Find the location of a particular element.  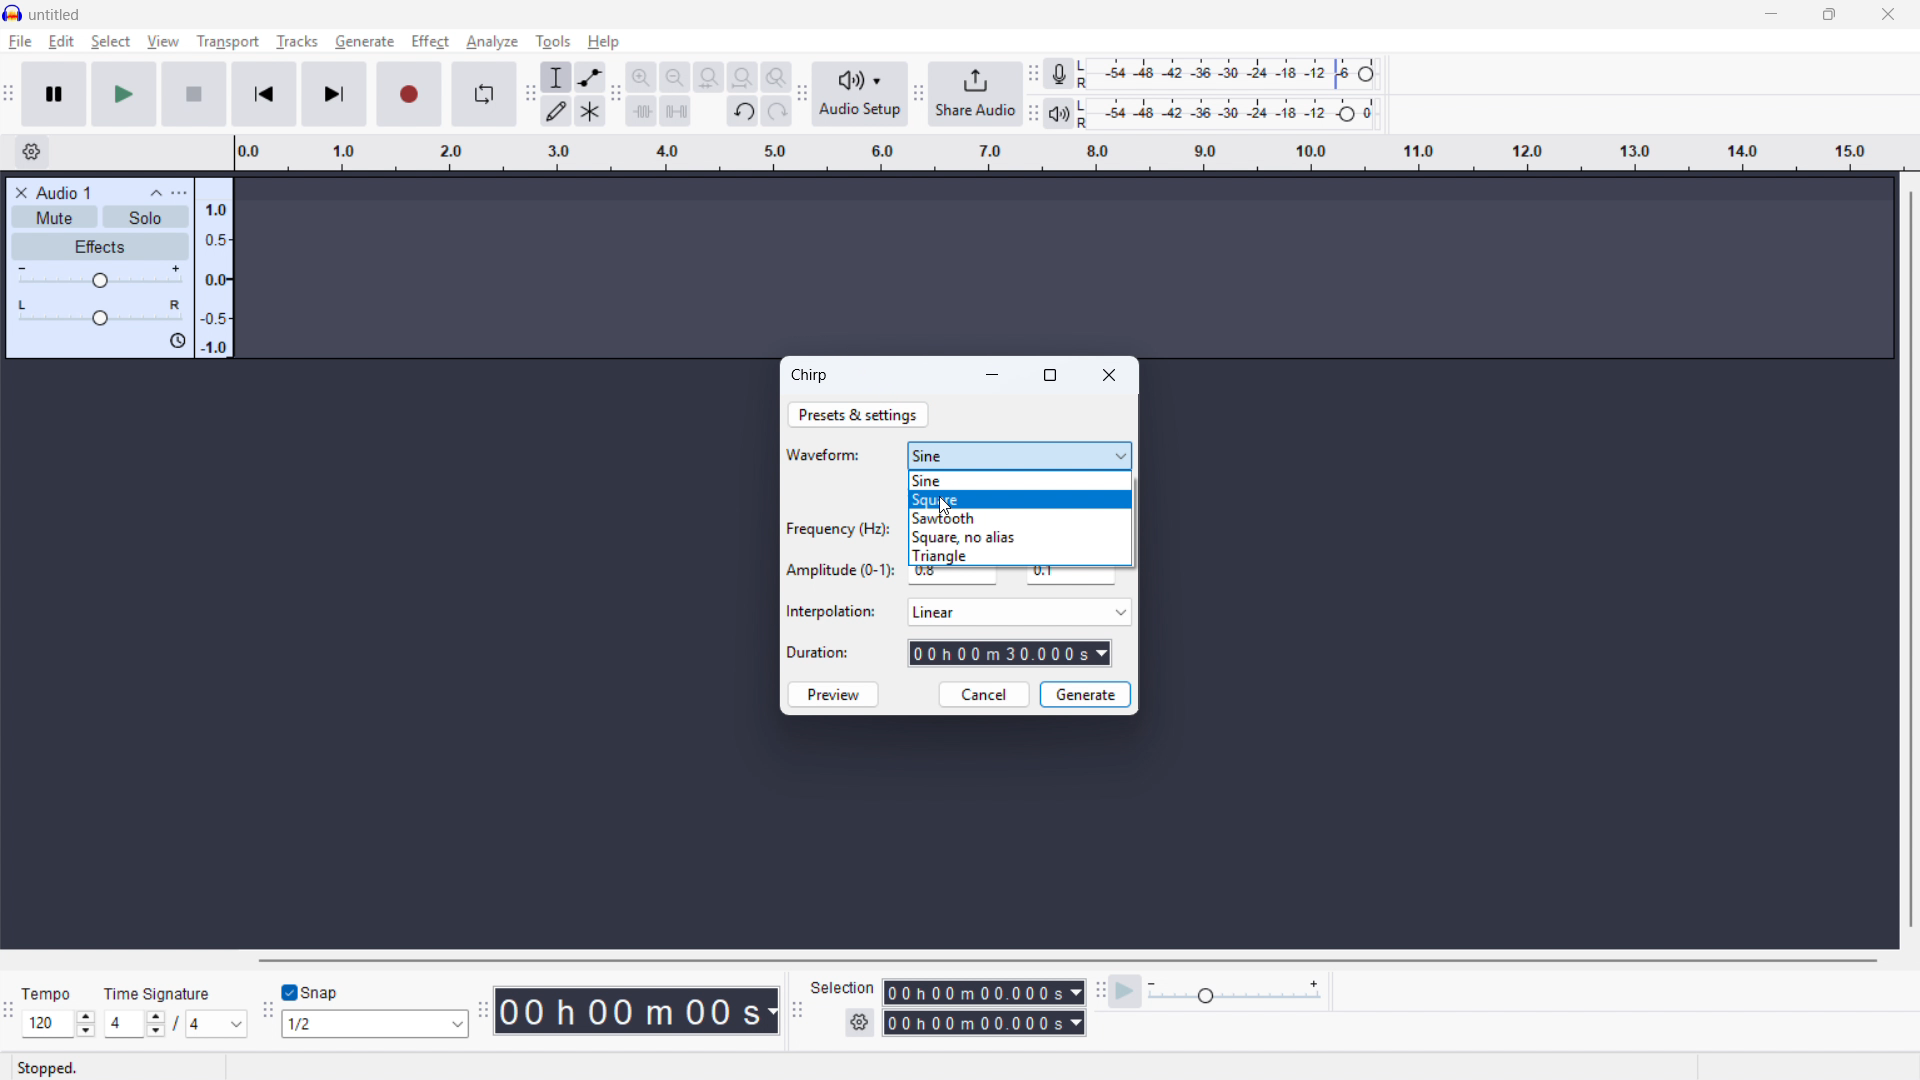

Waveform is located at coordinates (820, 454).